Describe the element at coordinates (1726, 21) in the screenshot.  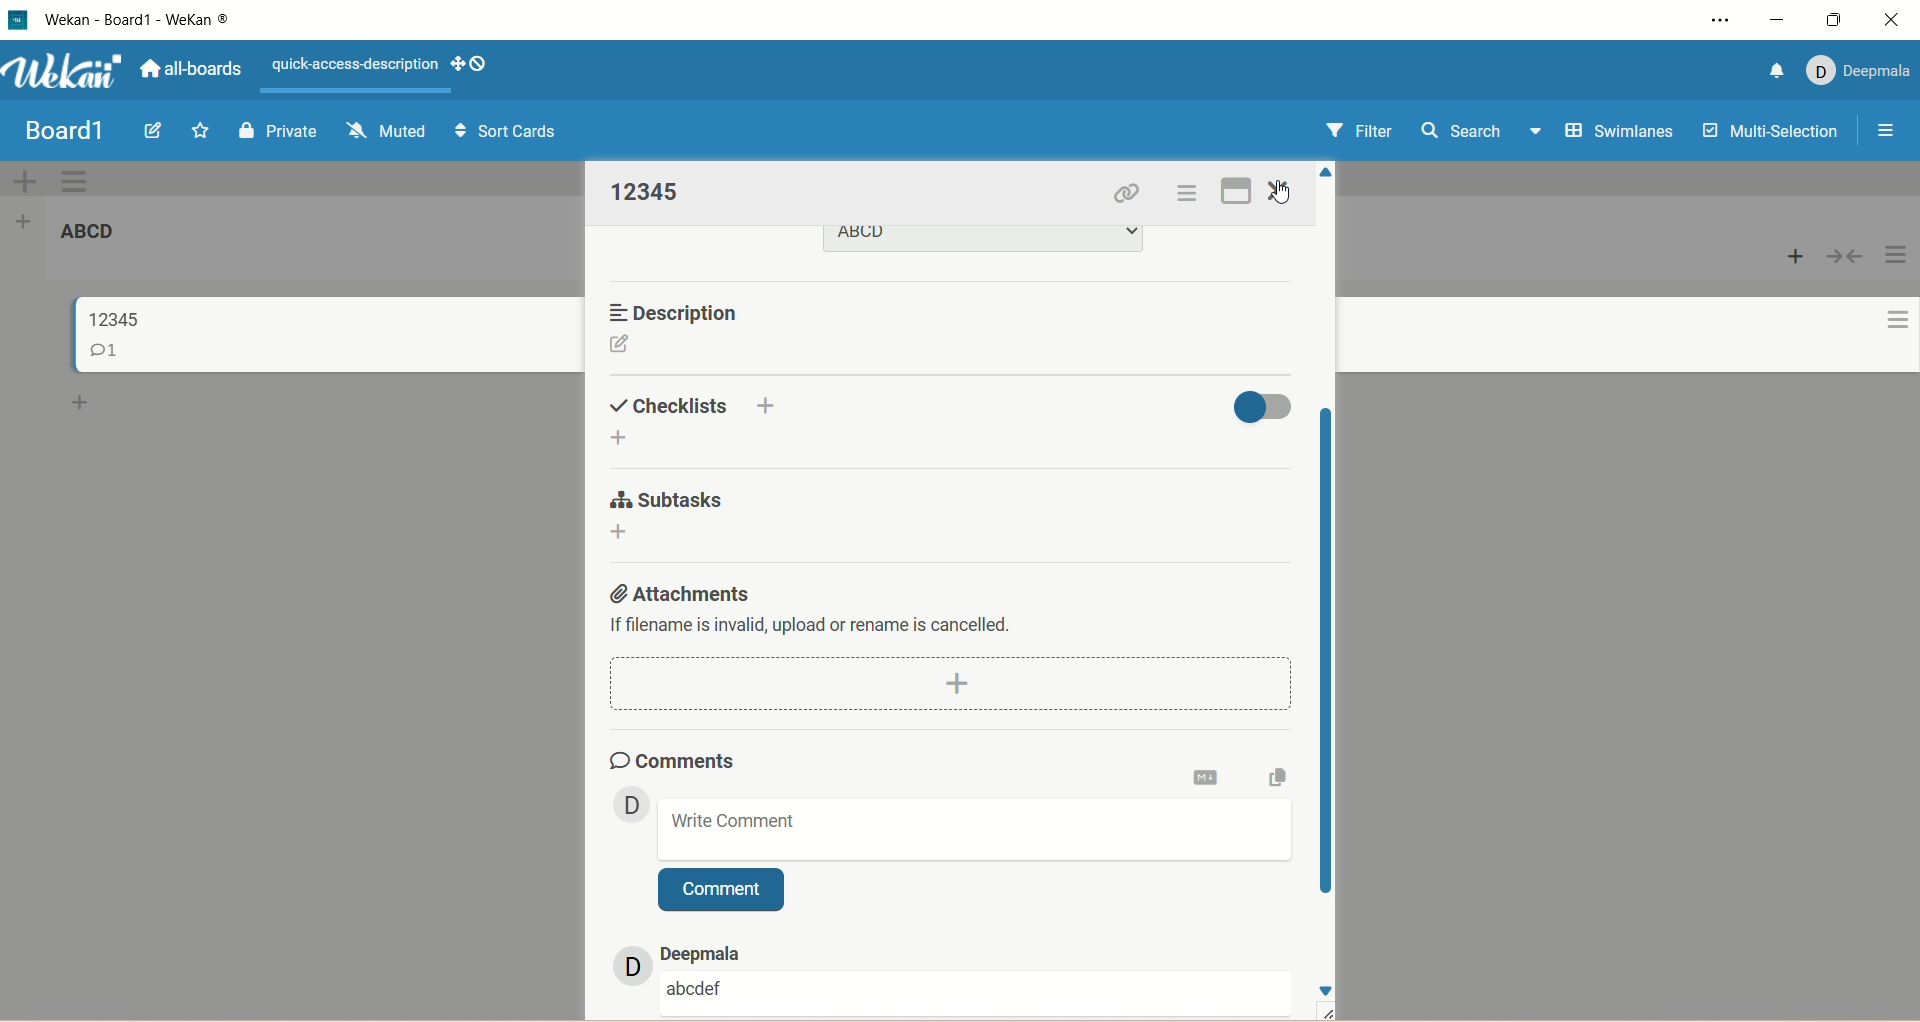
I see `settings and more` at that location.